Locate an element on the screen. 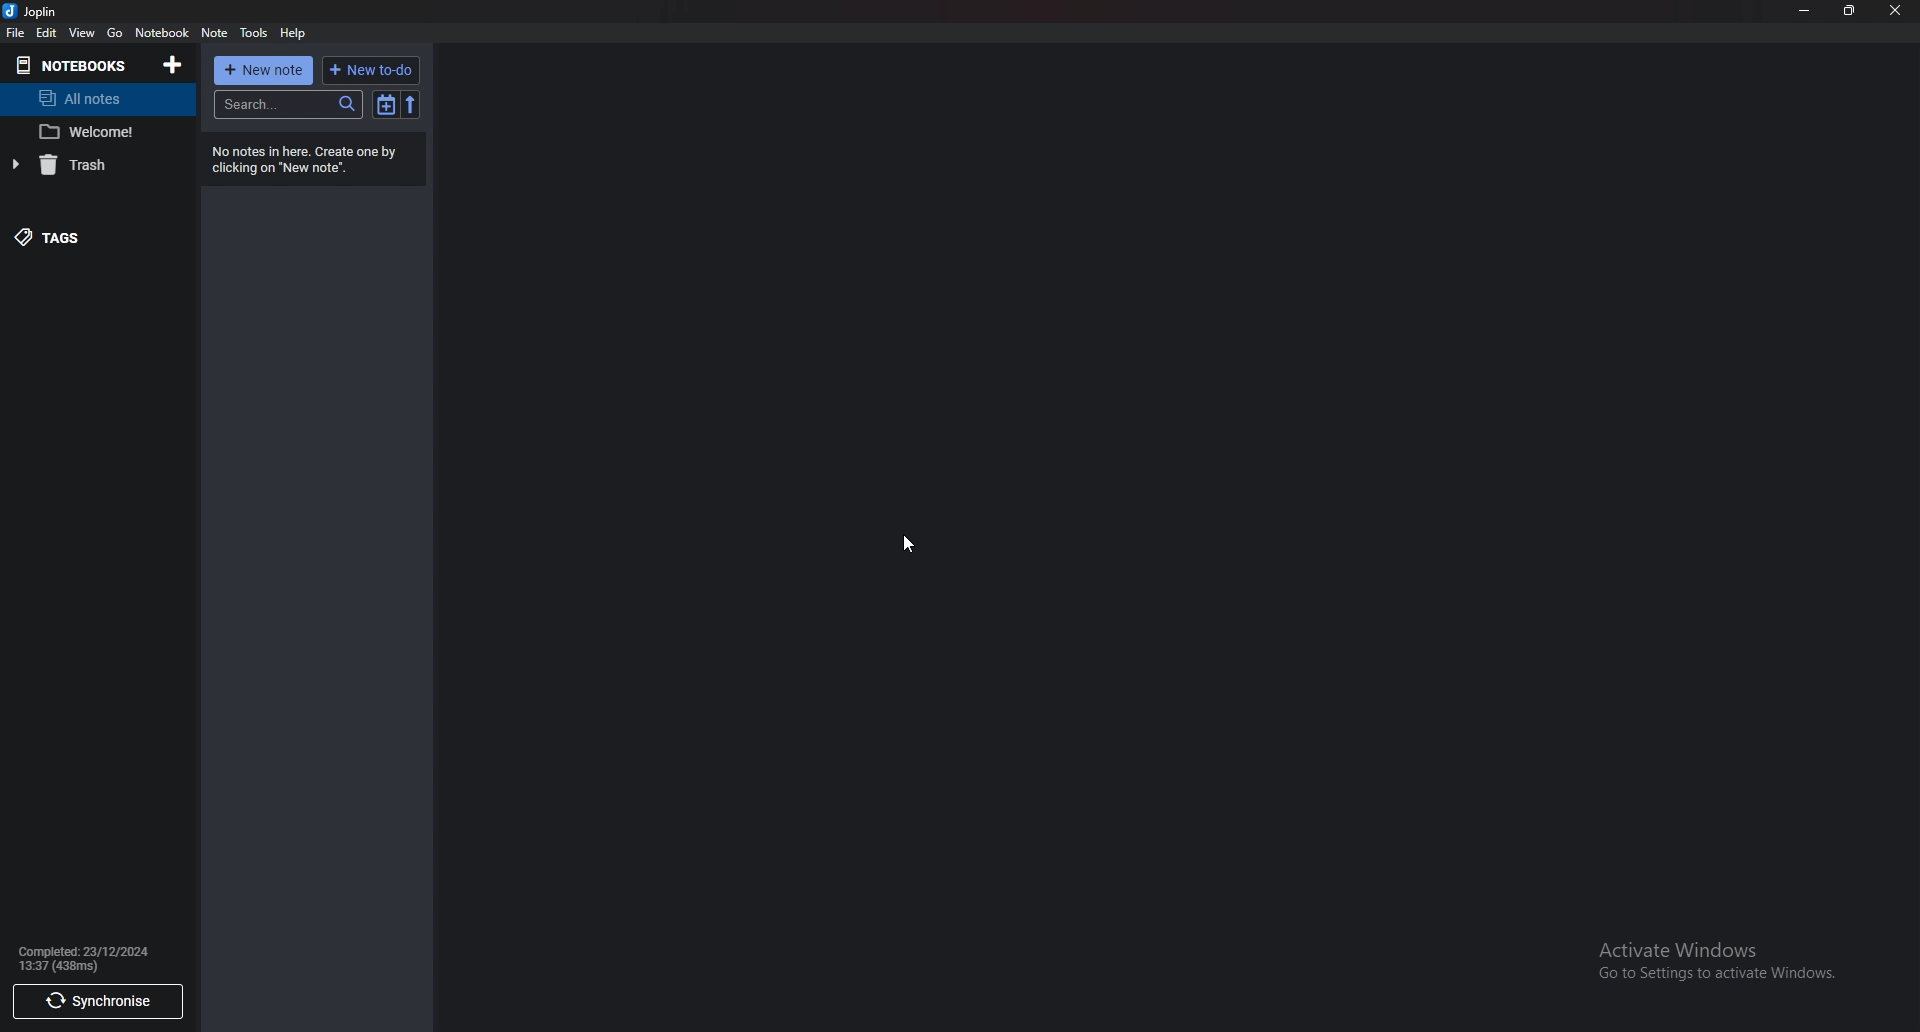 This screenshot has width=1920, height=1032. Notebooks is located at coordinates (71, 65).